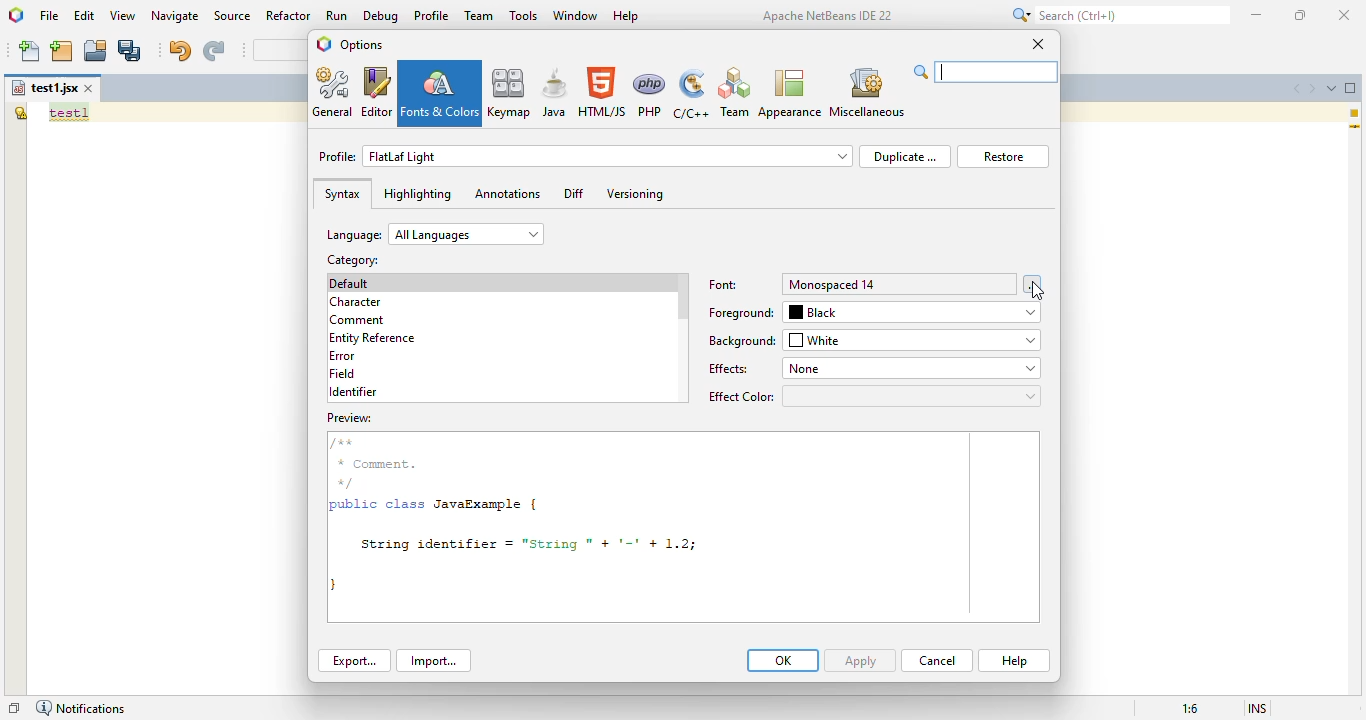  What do you see at coordinates (724, 285) in the screenshot?
I see `font` at bounding box center [724, 285].